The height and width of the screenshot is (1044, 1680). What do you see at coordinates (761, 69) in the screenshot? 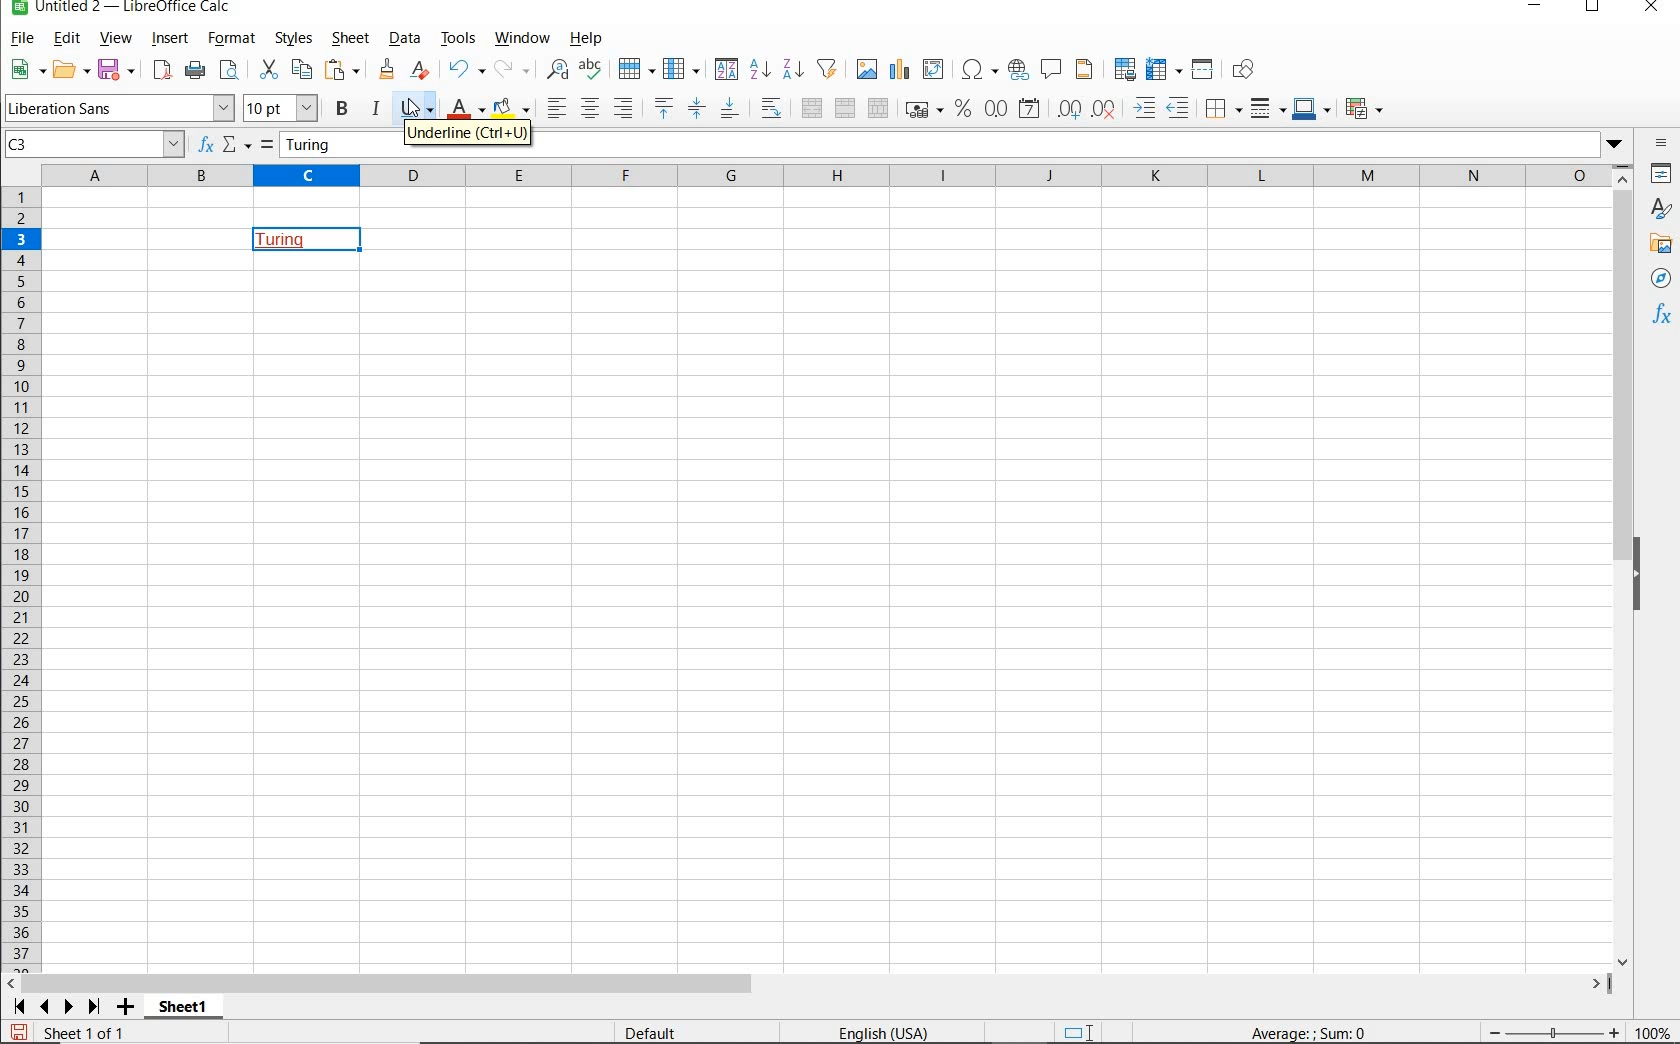
I see `SORT ASCENDING` at bounding box center [761, 69].